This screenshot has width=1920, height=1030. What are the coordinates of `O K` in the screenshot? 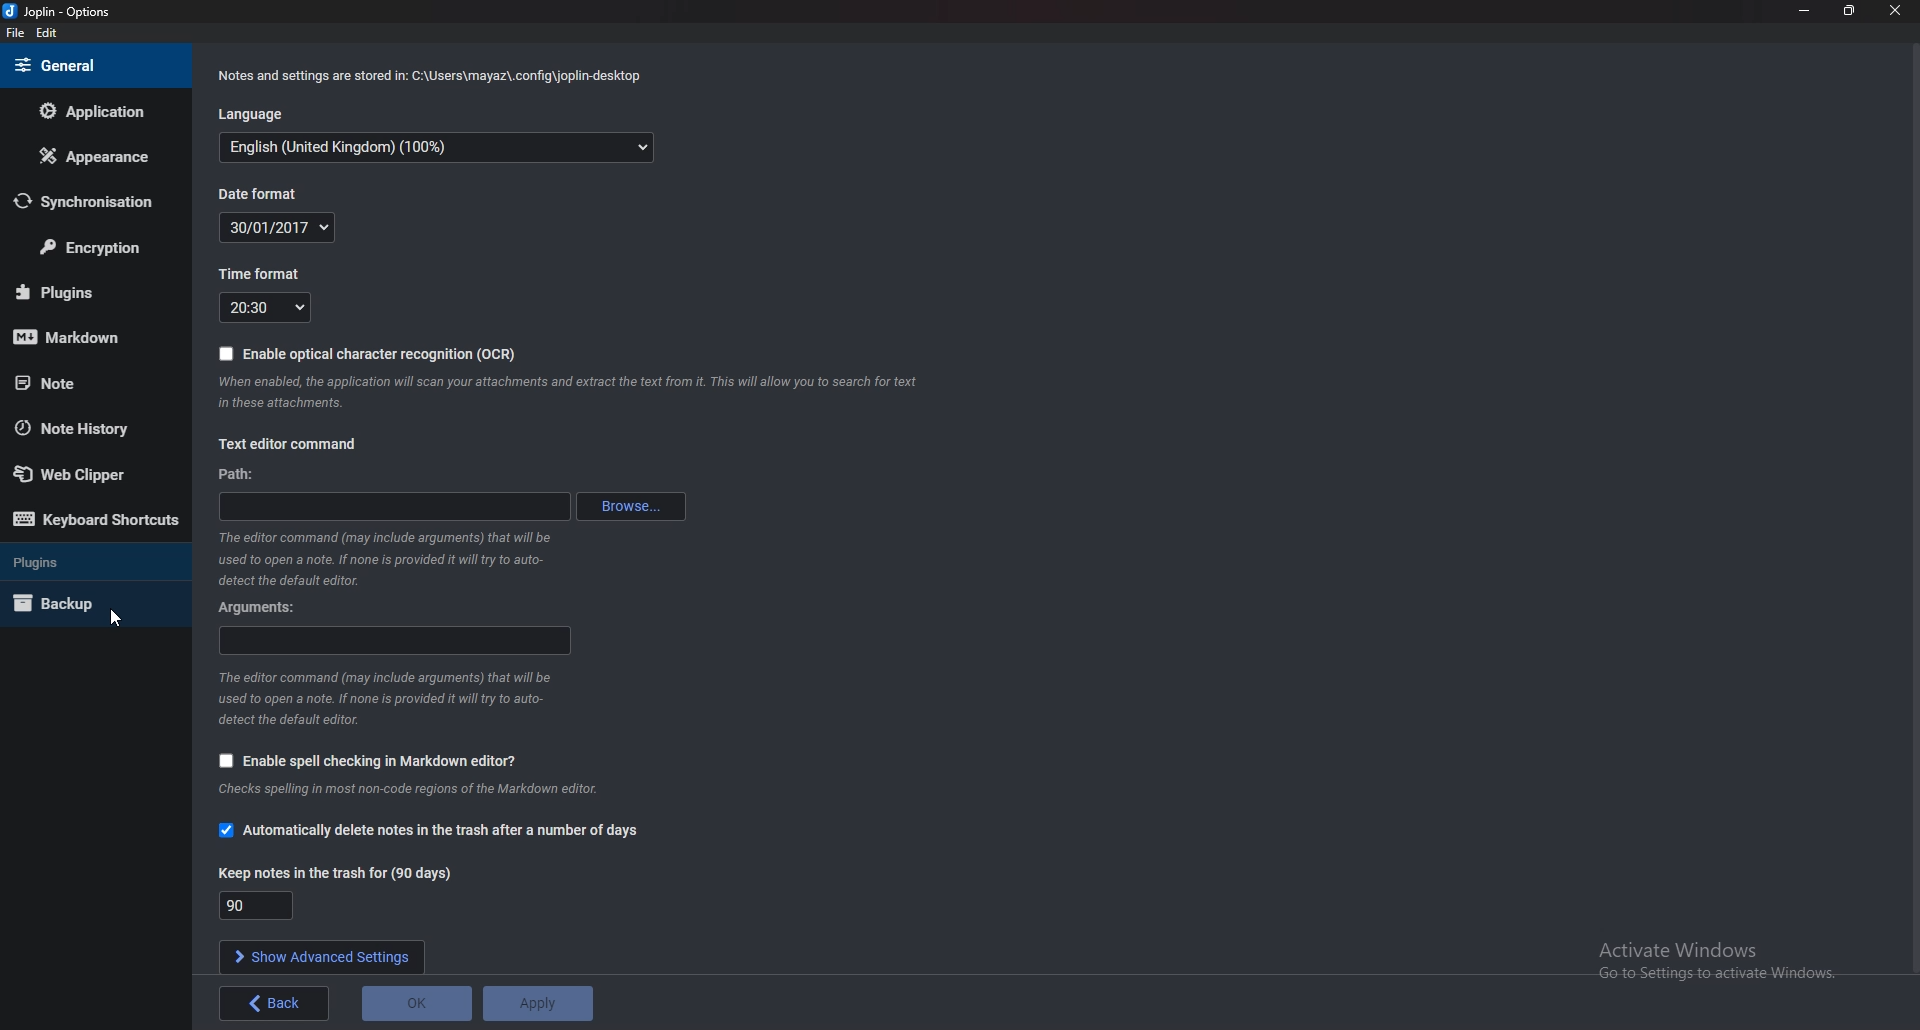 It's located at (416, 1004).